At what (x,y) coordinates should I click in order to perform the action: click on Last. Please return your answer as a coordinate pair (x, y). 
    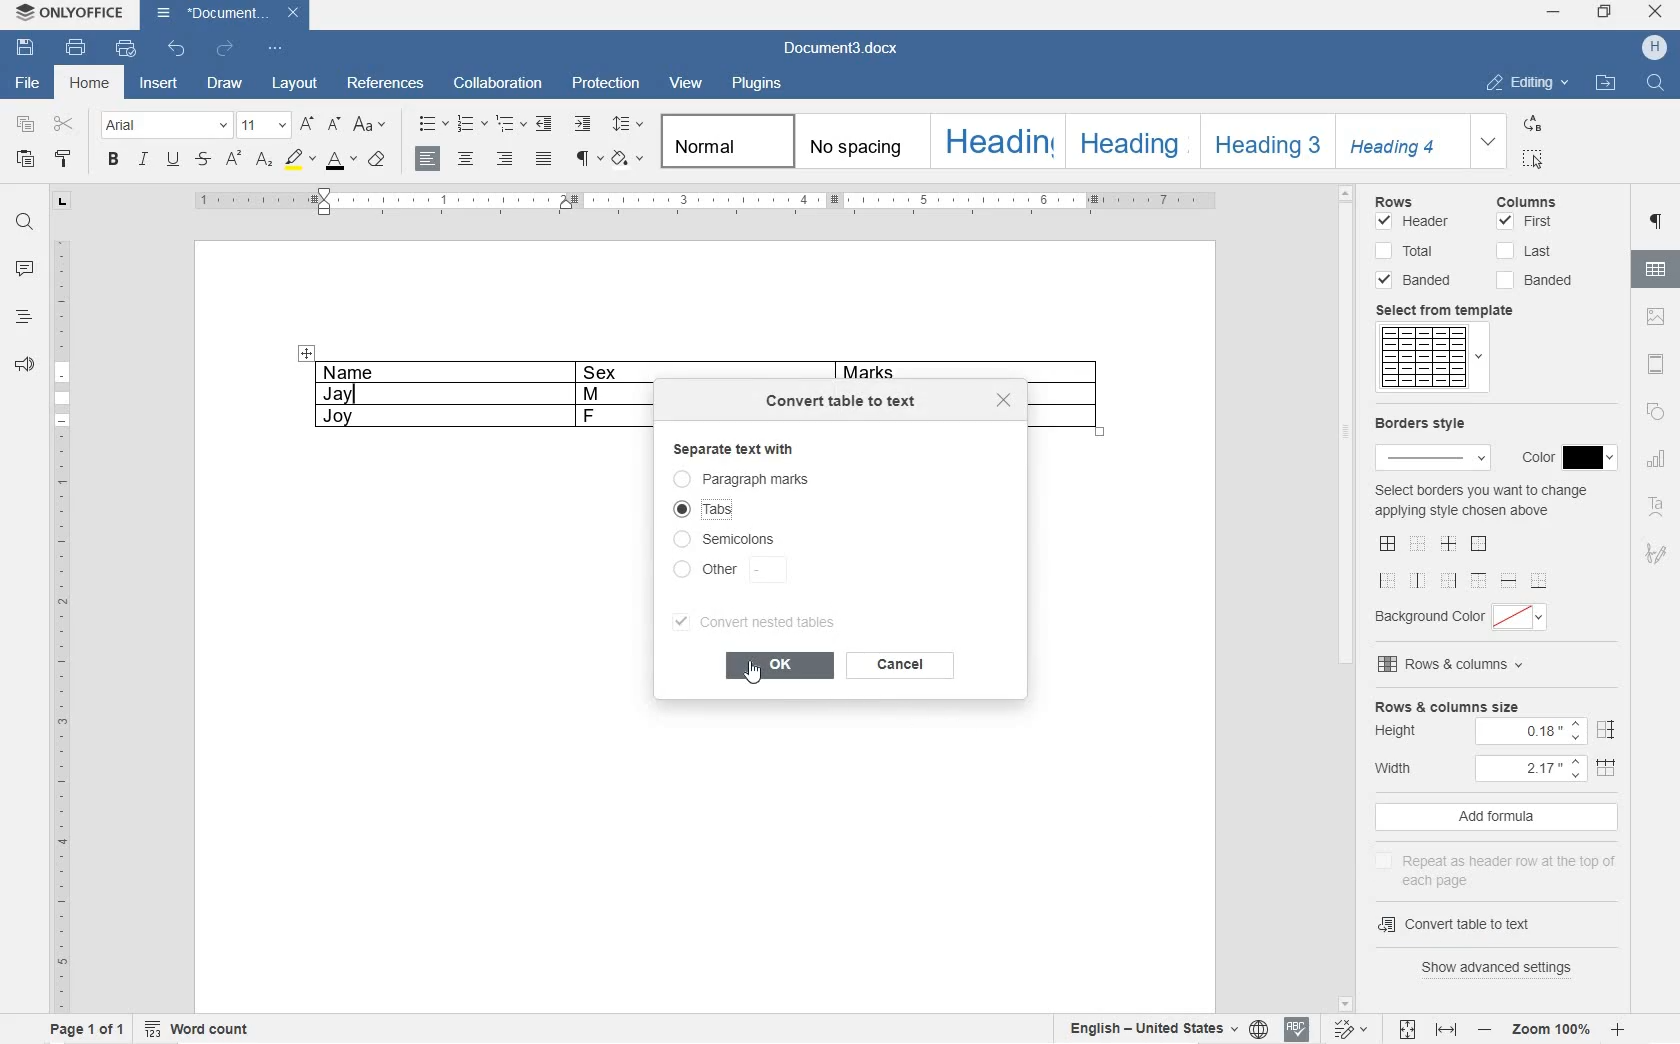
    Looking at the image, I should click on (1525, 251).